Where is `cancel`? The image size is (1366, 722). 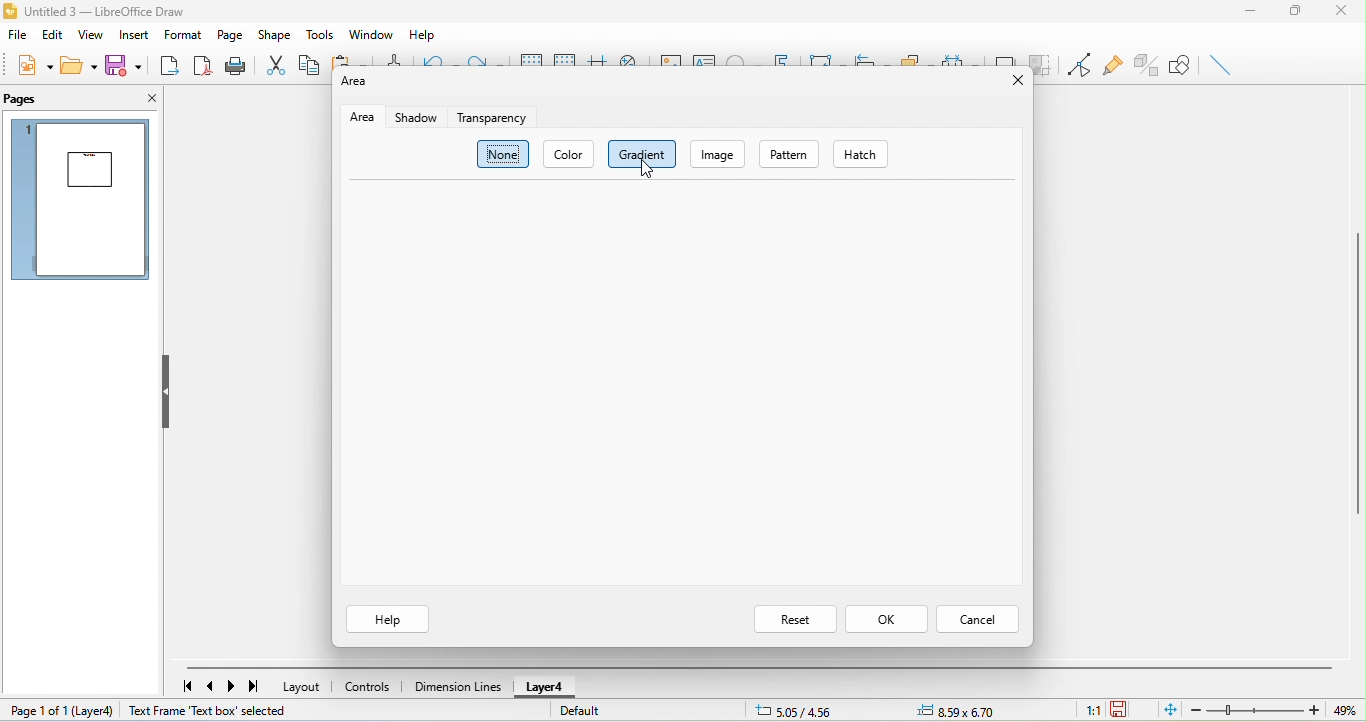
cancel is located at coordinates (977, 620).